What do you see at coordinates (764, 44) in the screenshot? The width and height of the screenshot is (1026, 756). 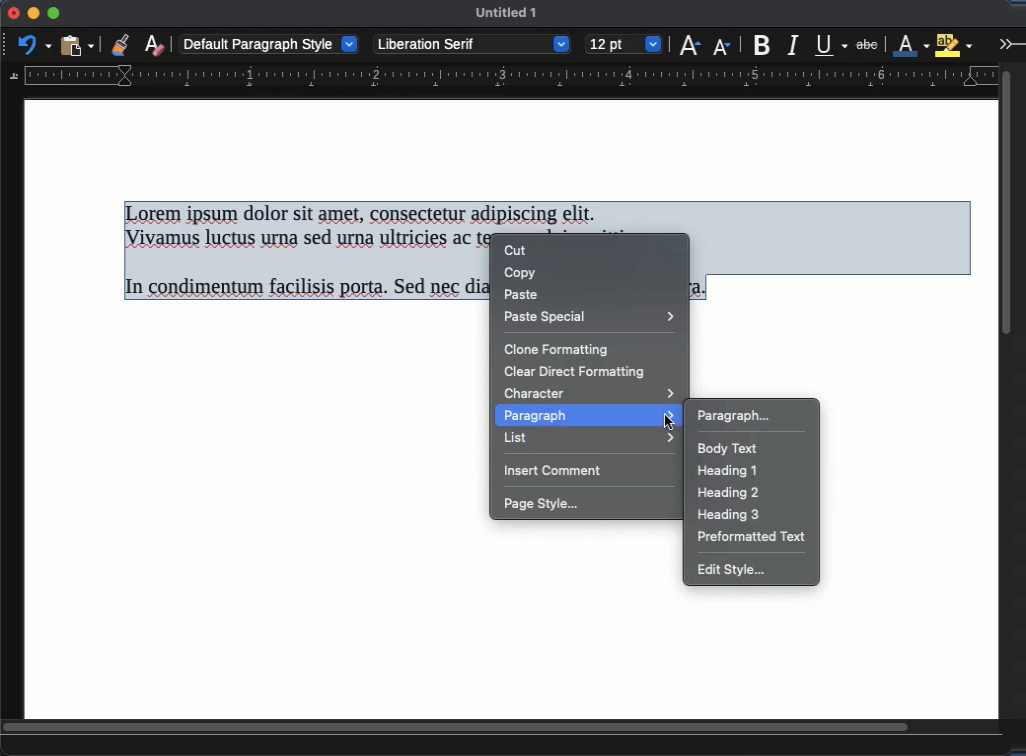 I see `bold` at bounding box center [764, 44].